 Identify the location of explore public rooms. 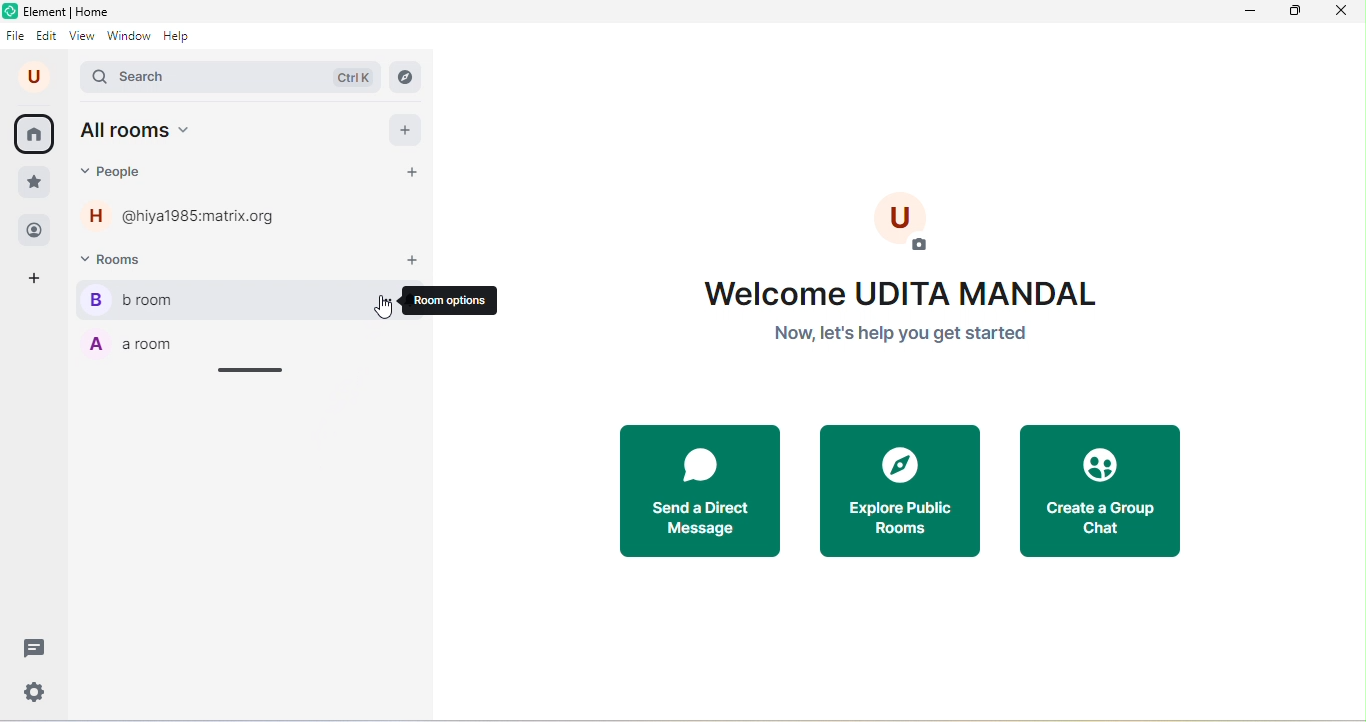
(902, 490).